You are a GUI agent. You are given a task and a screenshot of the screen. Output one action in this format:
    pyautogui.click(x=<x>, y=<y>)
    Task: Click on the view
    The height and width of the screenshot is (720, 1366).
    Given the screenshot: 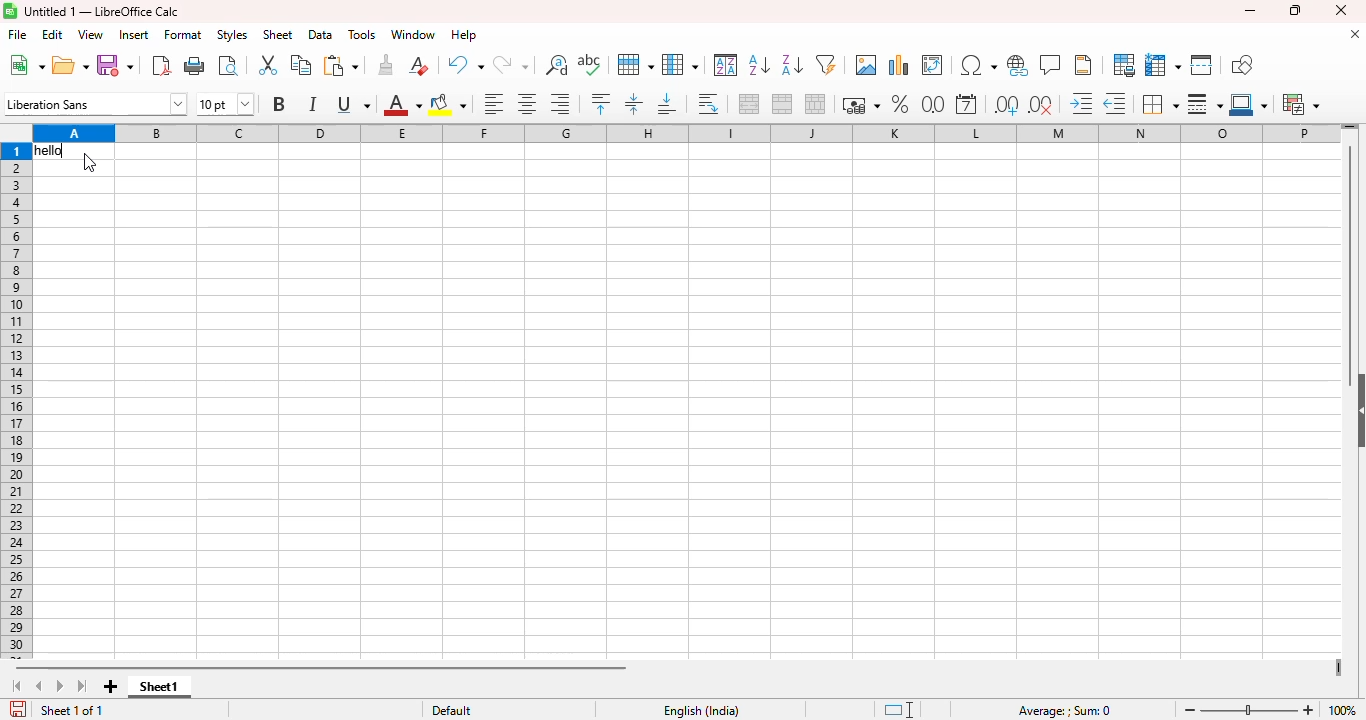 What is the action you would take?
    pyautogui.click(x=91, y=35)
    